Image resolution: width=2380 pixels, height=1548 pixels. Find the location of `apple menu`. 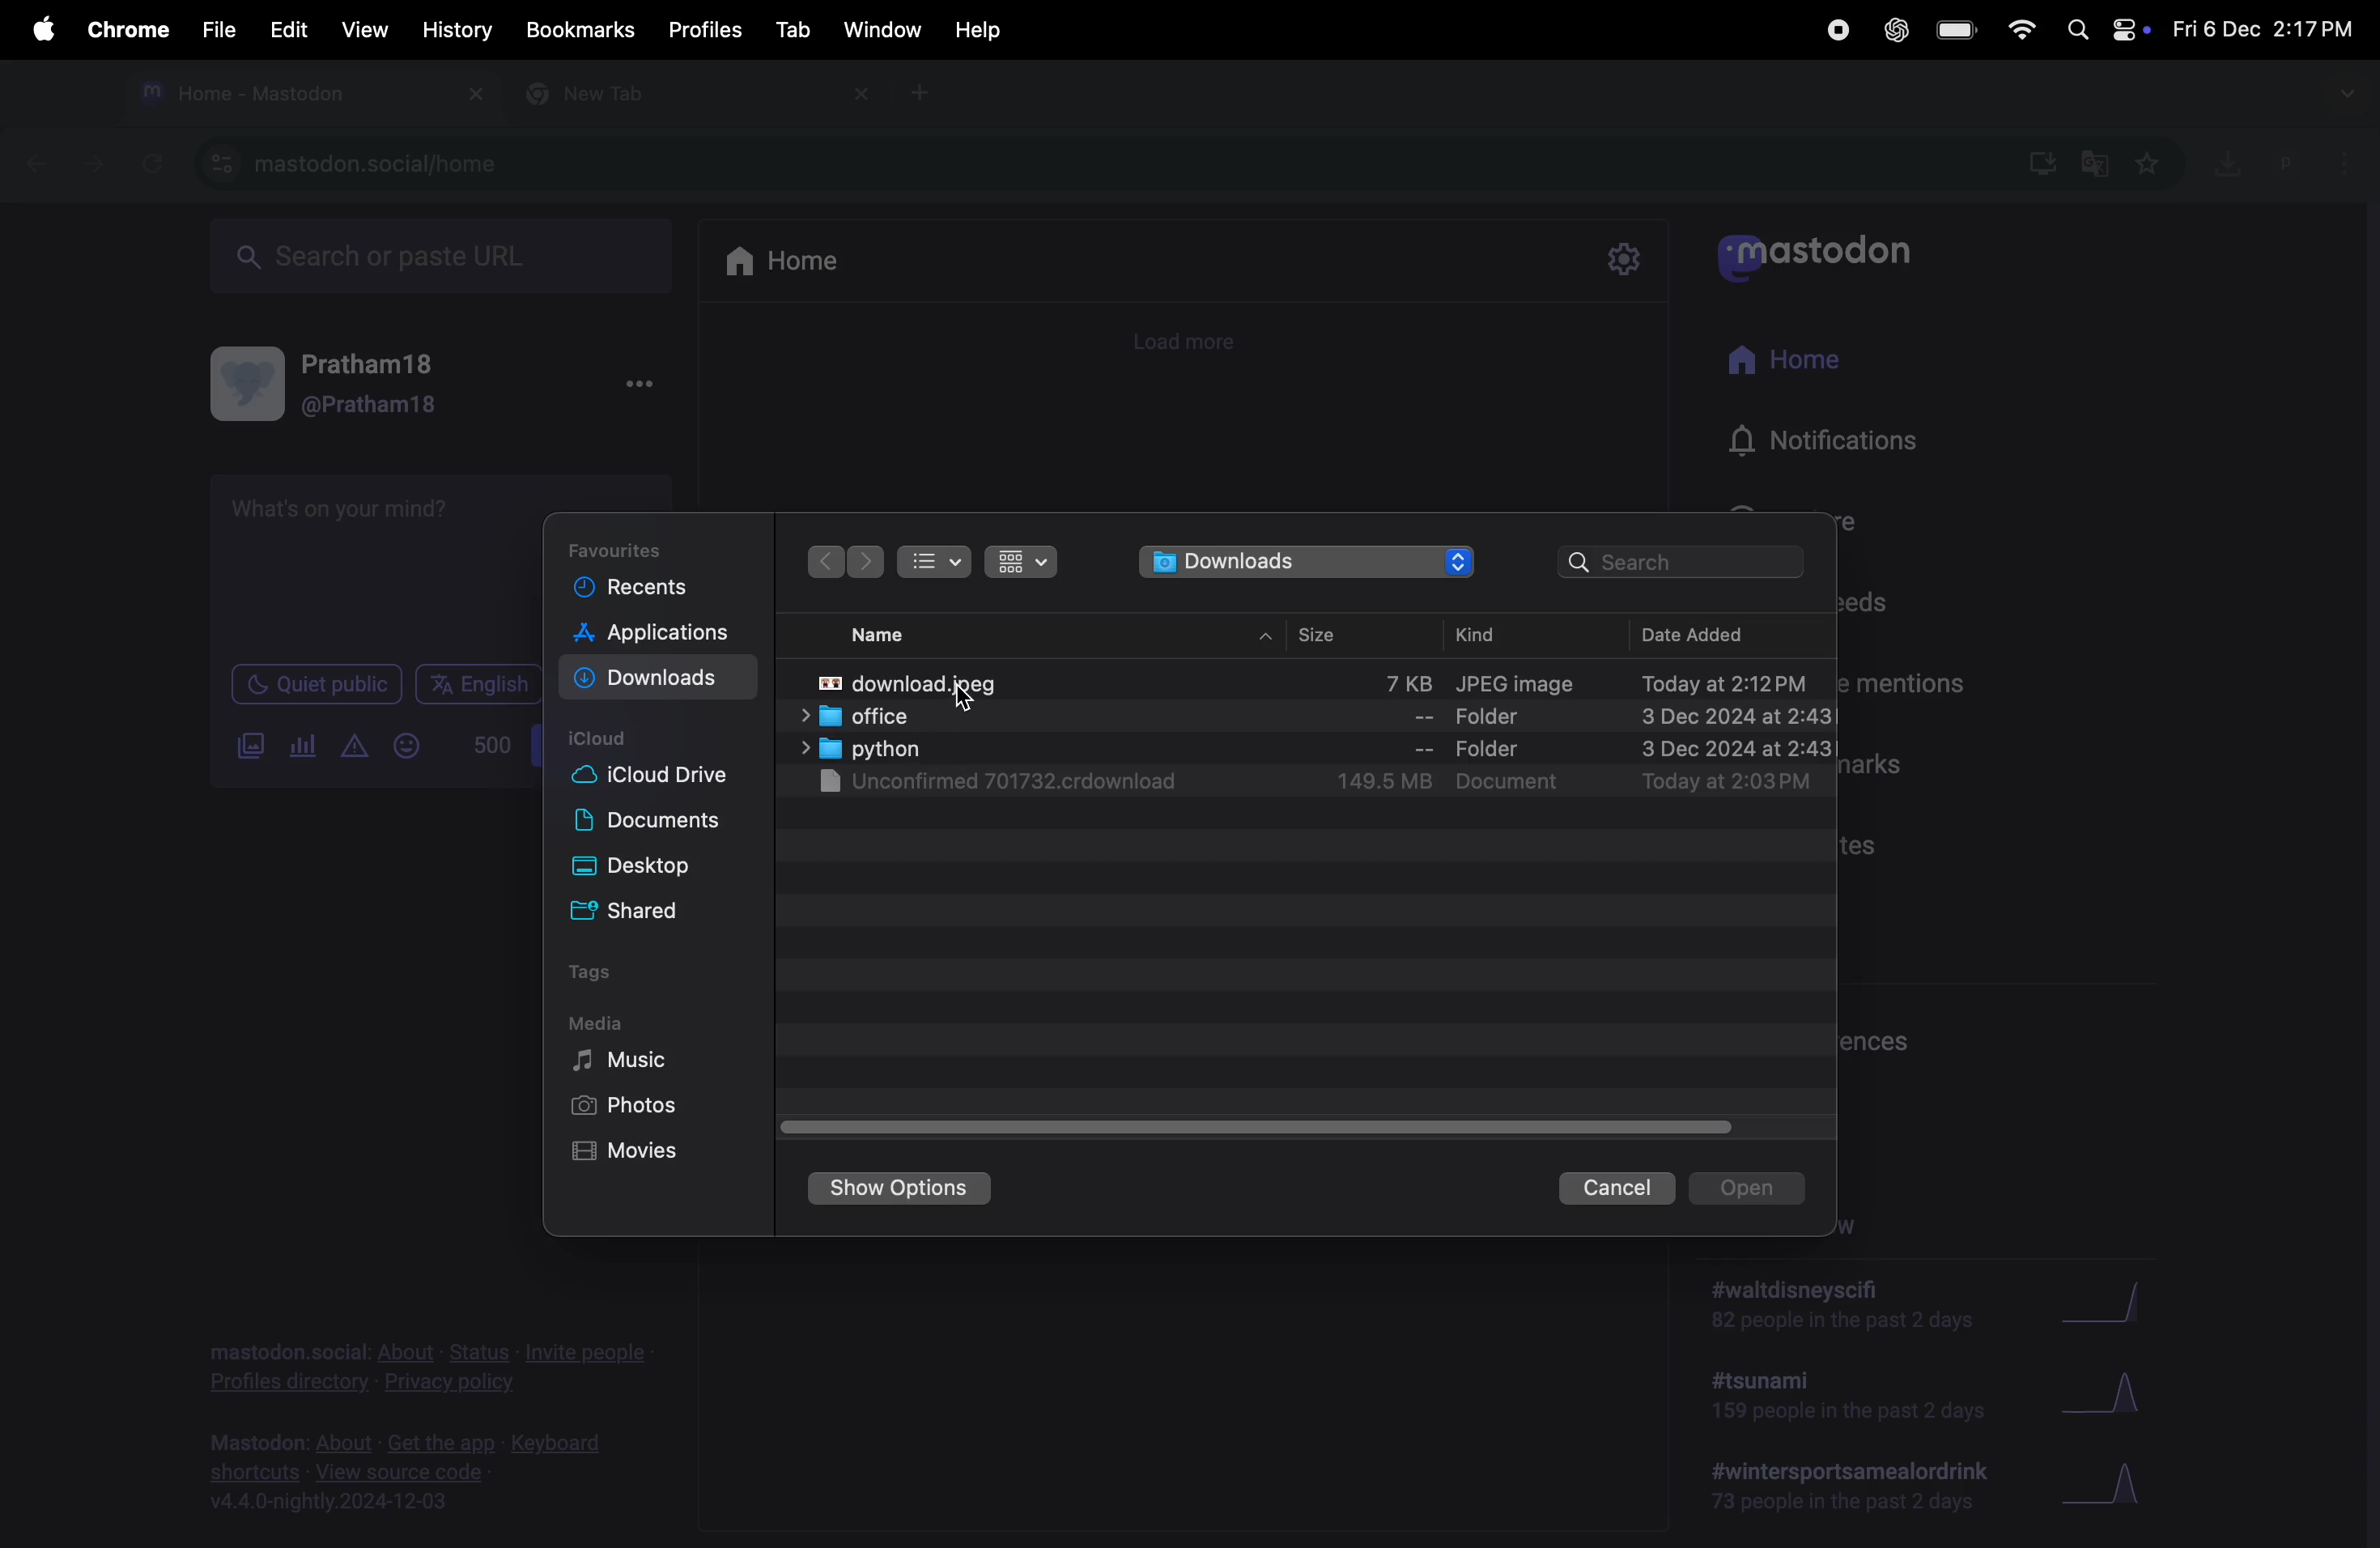

apple menu is located at coordinates (41, 30).